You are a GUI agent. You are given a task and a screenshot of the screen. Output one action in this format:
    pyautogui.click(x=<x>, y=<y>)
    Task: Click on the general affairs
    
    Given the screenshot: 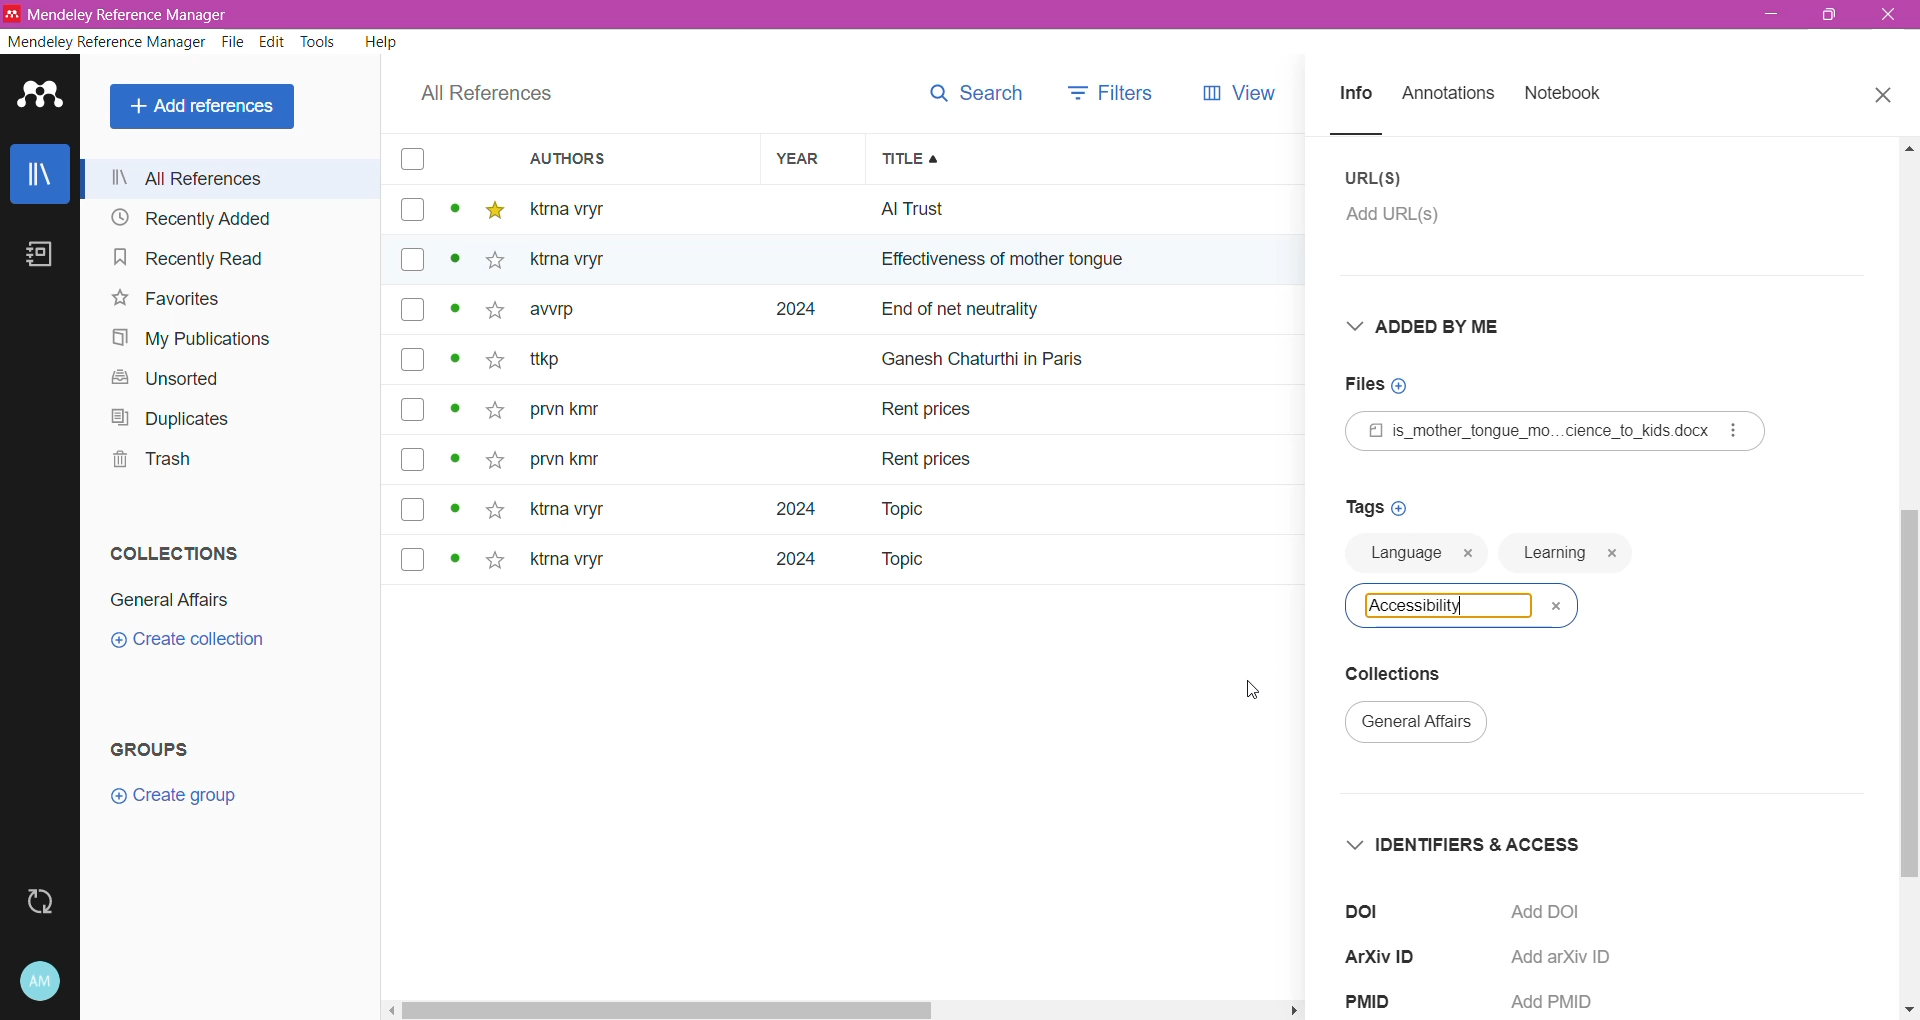 What is the action you would take?
    pyautogui.click(x=1427, y=726)
    